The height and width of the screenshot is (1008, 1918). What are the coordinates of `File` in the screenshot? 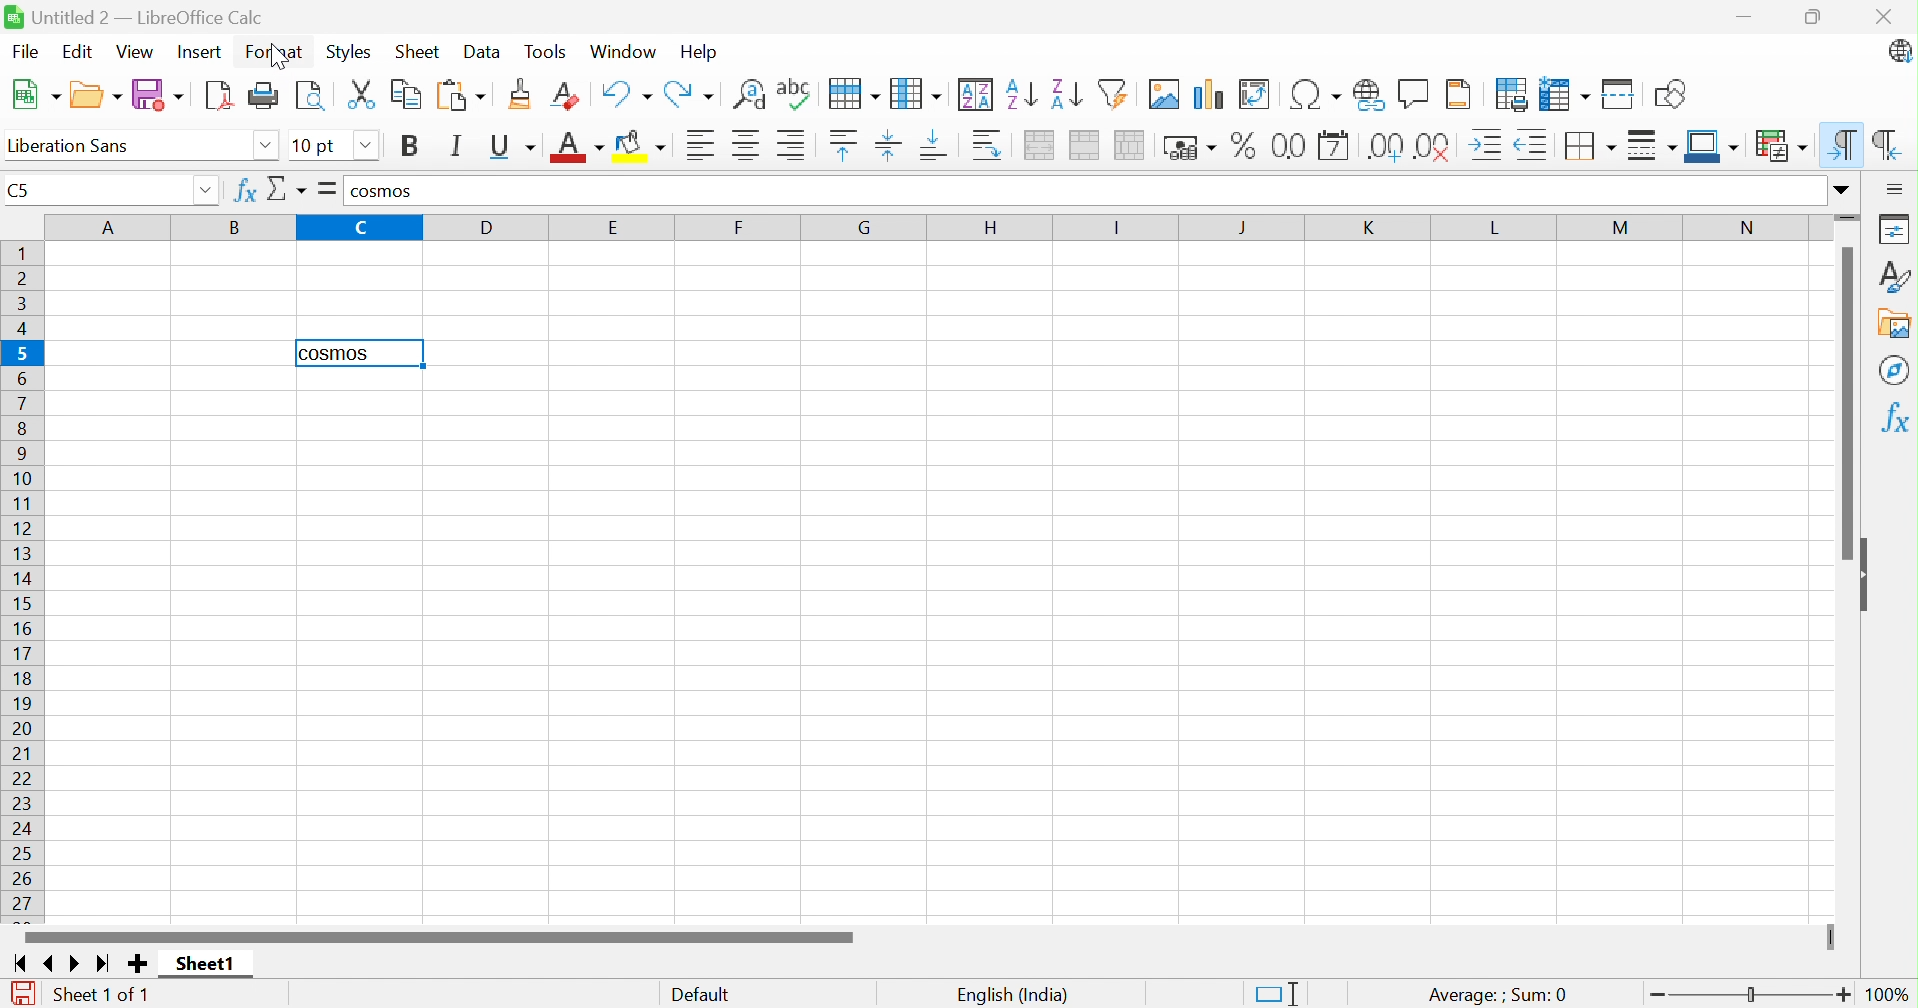 It's located at (27, 50).